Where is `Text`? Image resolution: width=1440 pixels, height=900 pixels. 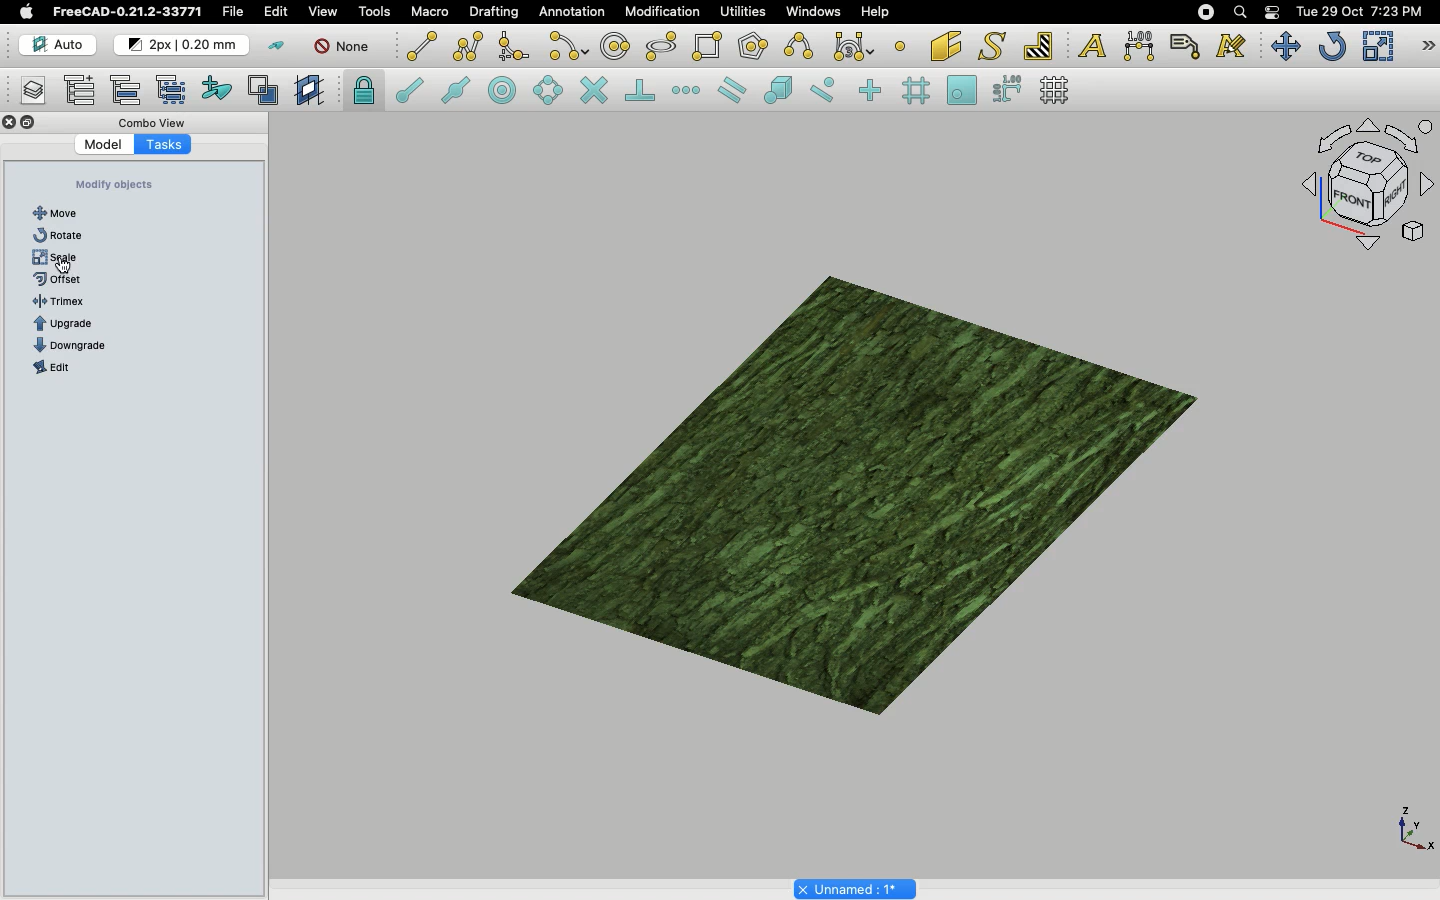 Text is located at coordinates (71, 345).